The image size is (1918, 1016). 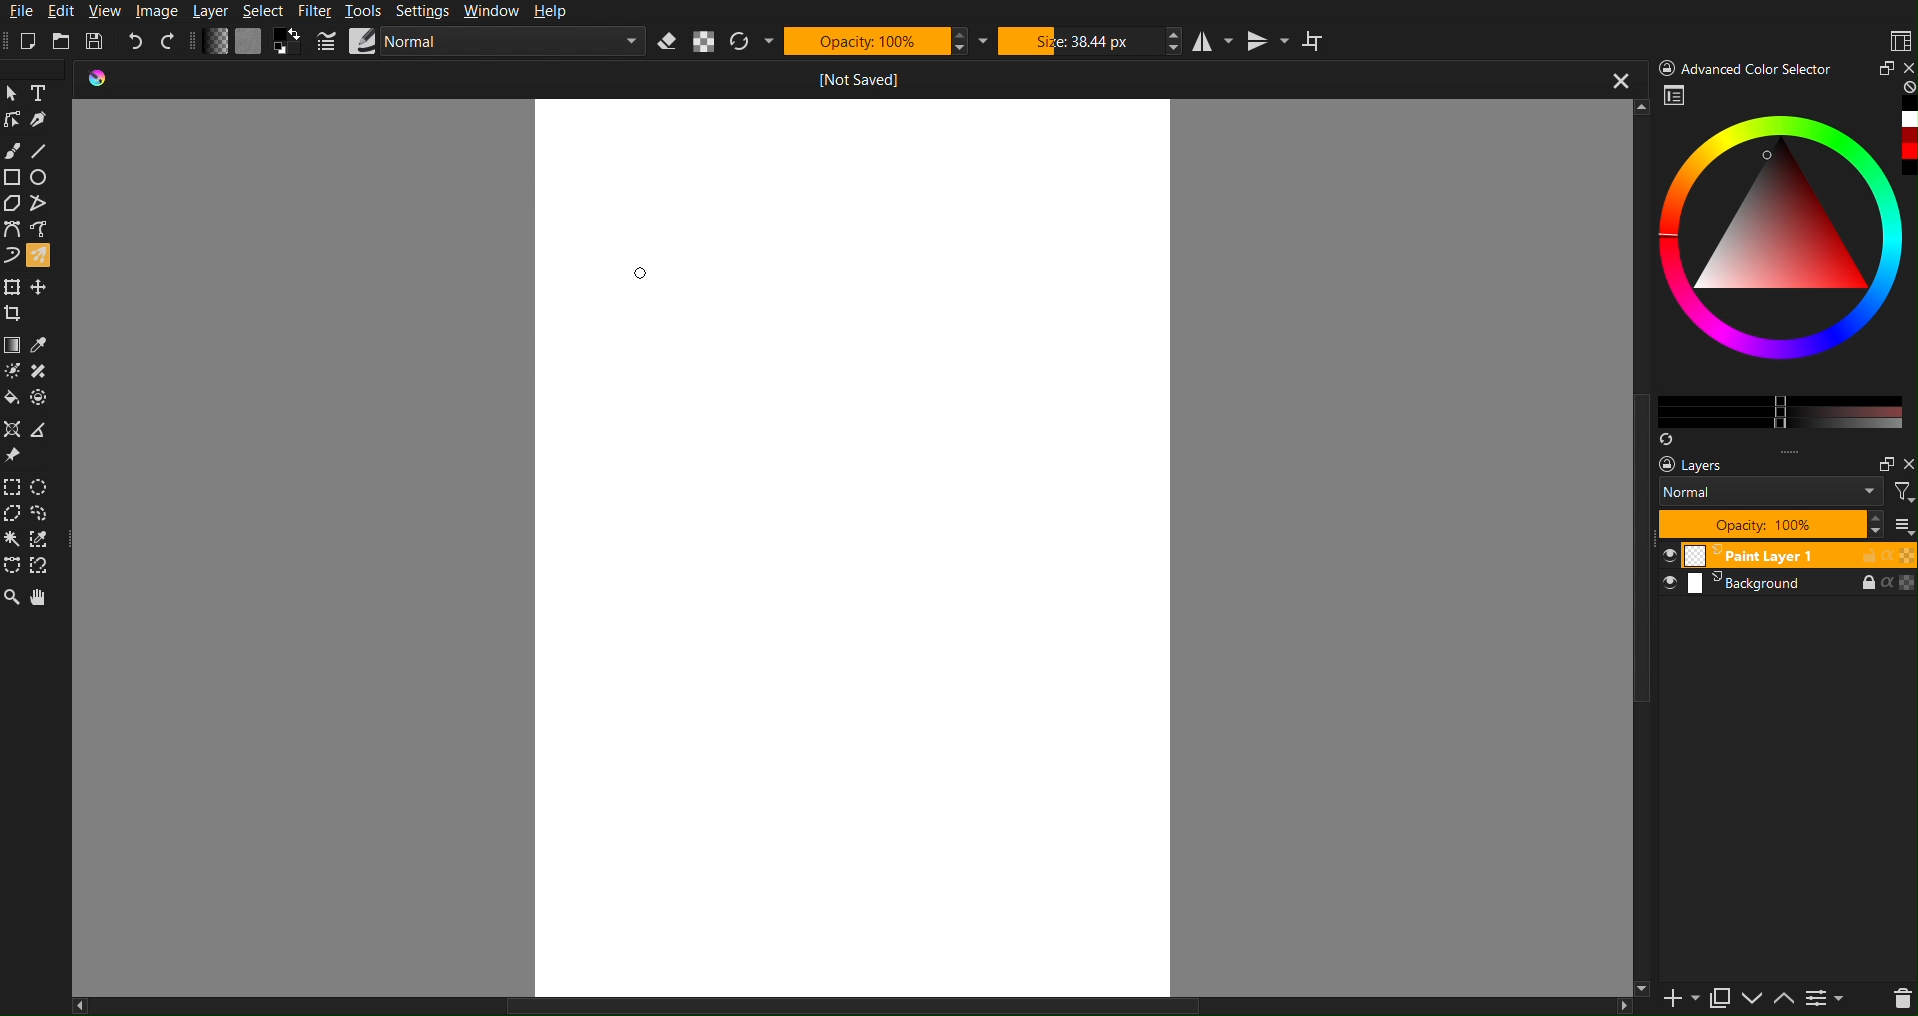 What do you see at coordinates (1676, 98) in the screenshot?
I see `workspace` at bounding box center [1676, 98].